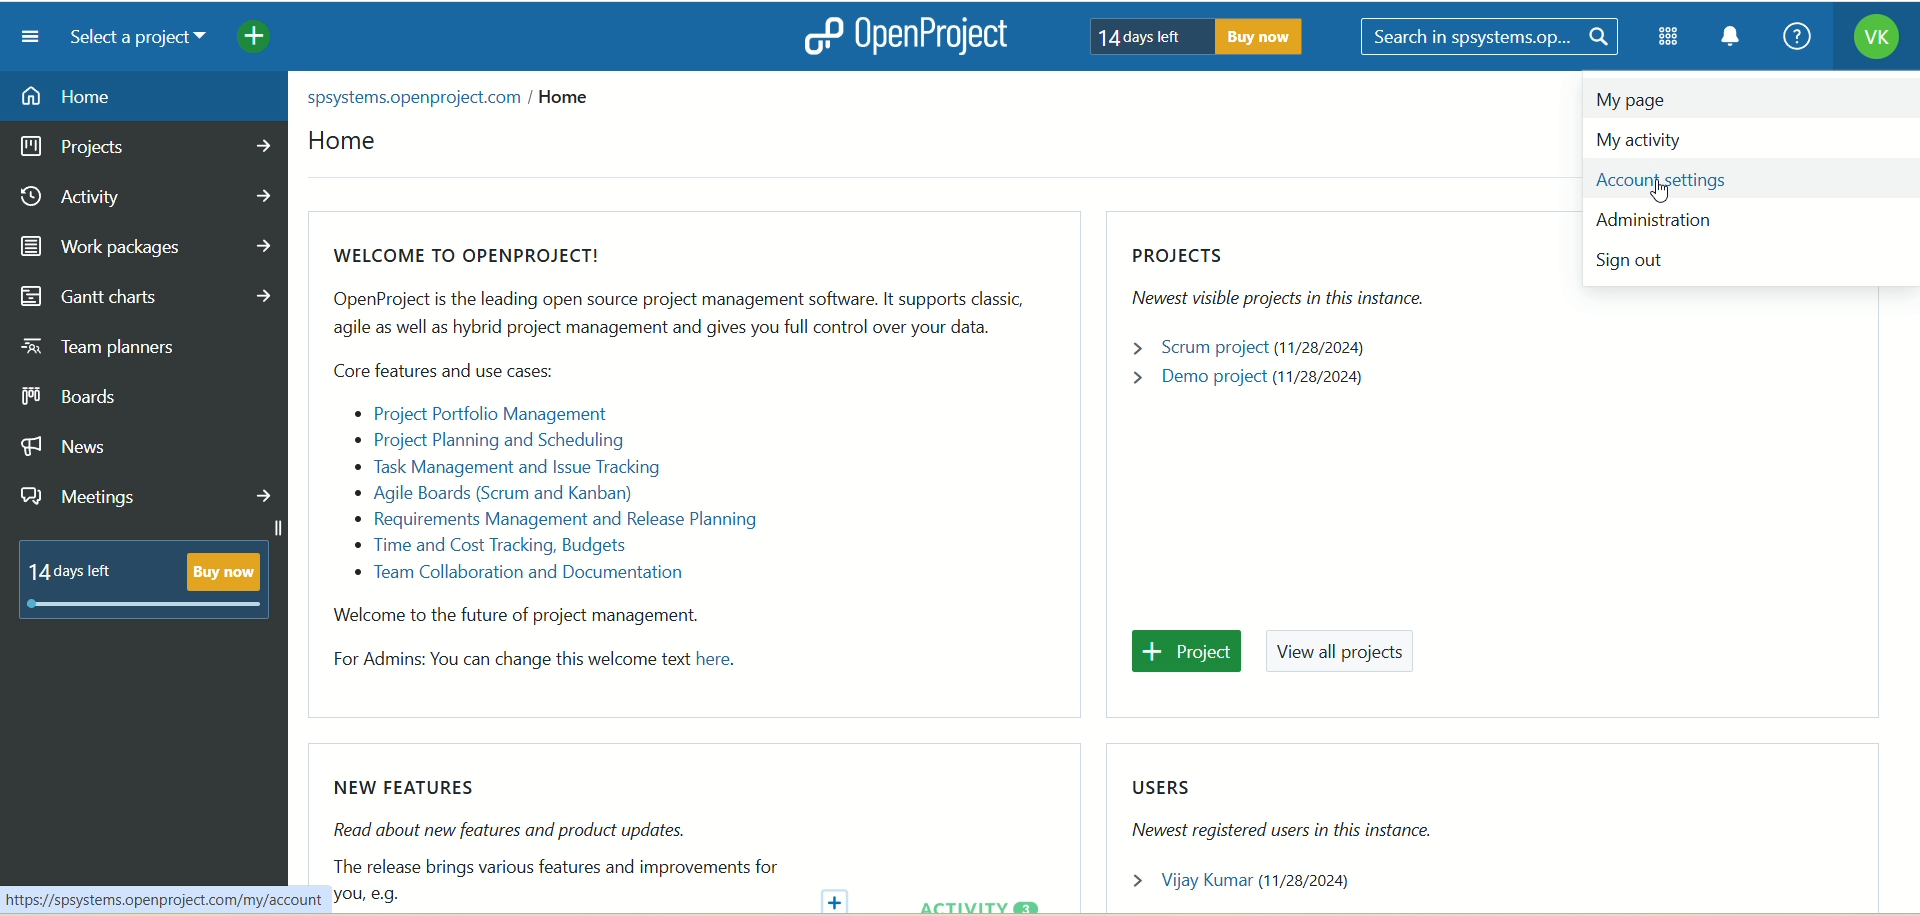  Describe the element at coordinates (1875, 40) in the screenshot. I see `account` at that location.